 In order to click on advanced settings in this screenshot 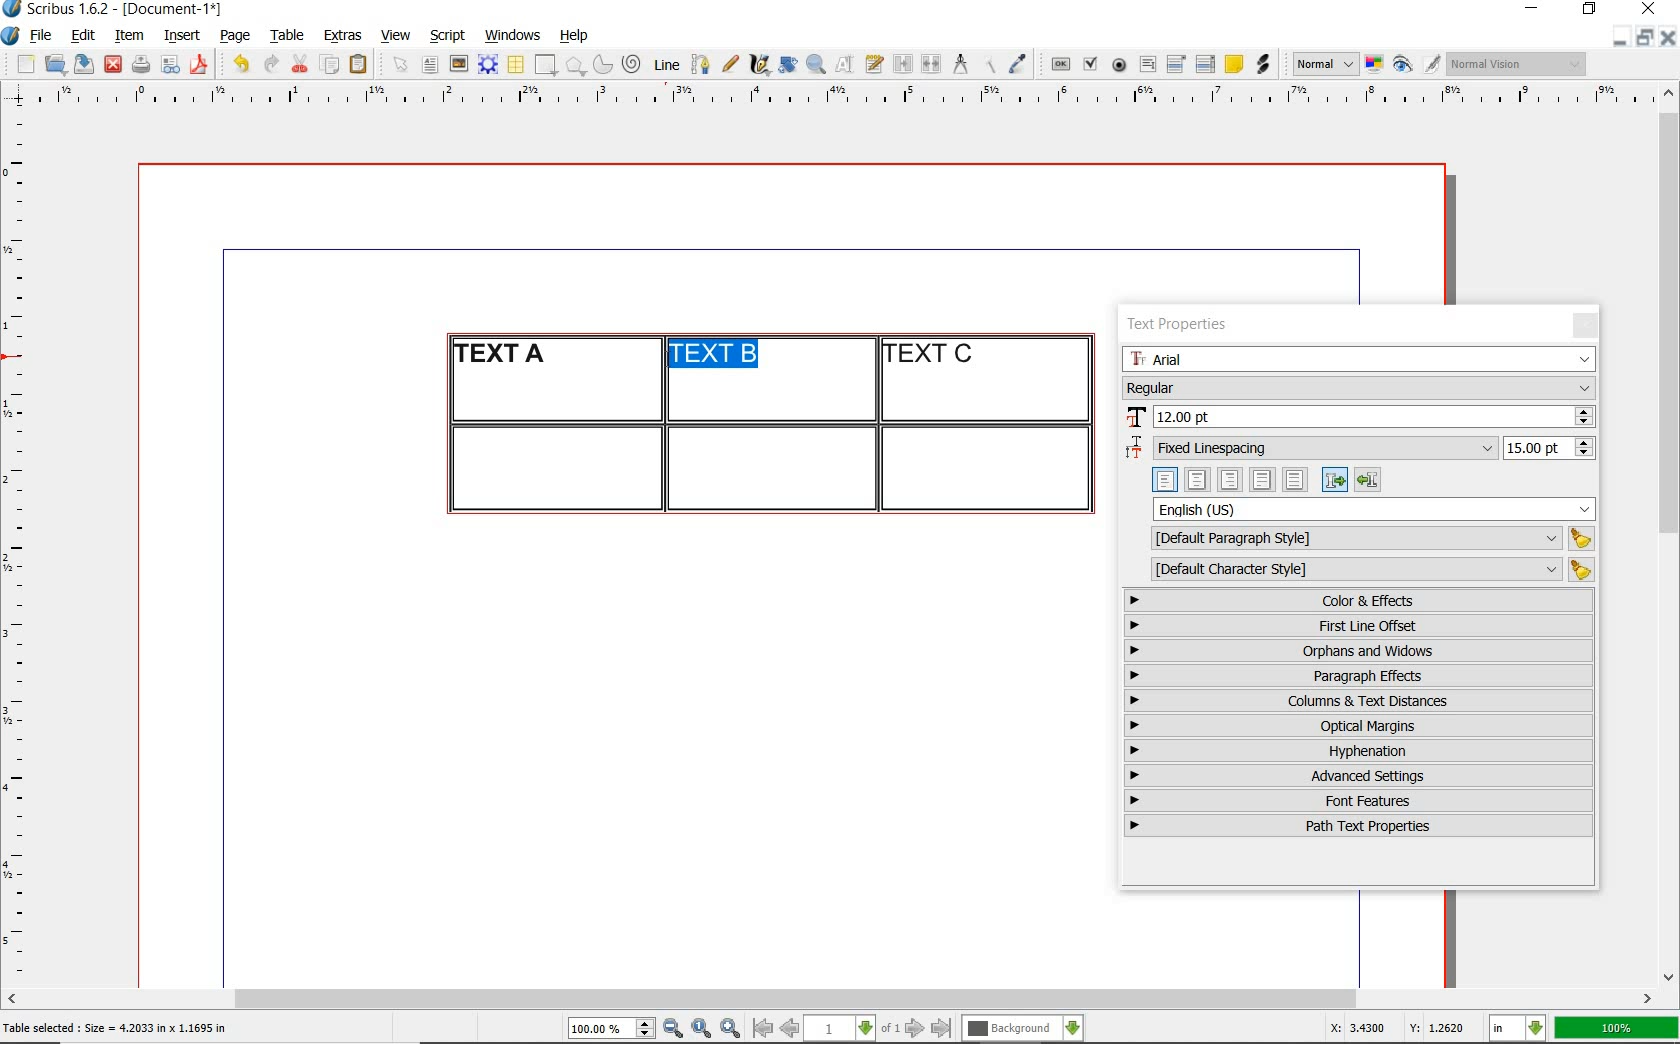, I will do `click(1357, 775)`.